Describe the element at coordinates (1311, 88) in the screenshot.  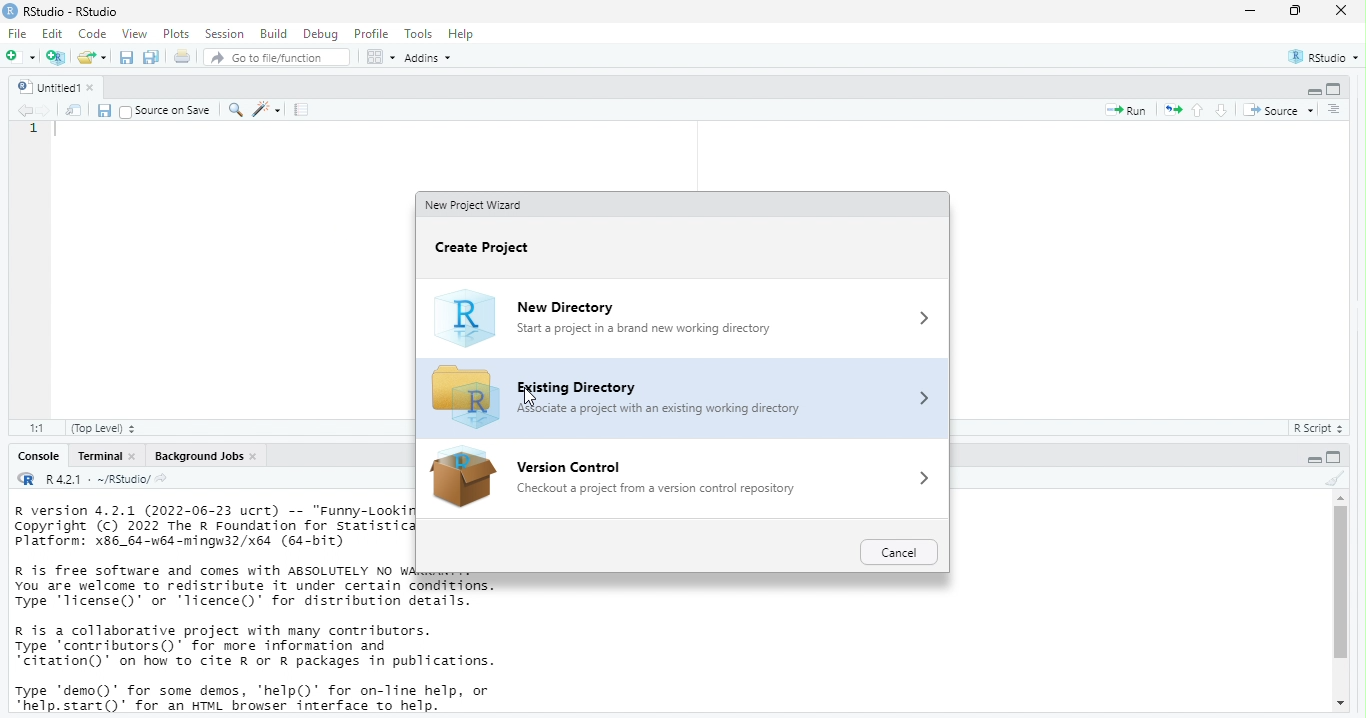
I see `minimize` at that location.